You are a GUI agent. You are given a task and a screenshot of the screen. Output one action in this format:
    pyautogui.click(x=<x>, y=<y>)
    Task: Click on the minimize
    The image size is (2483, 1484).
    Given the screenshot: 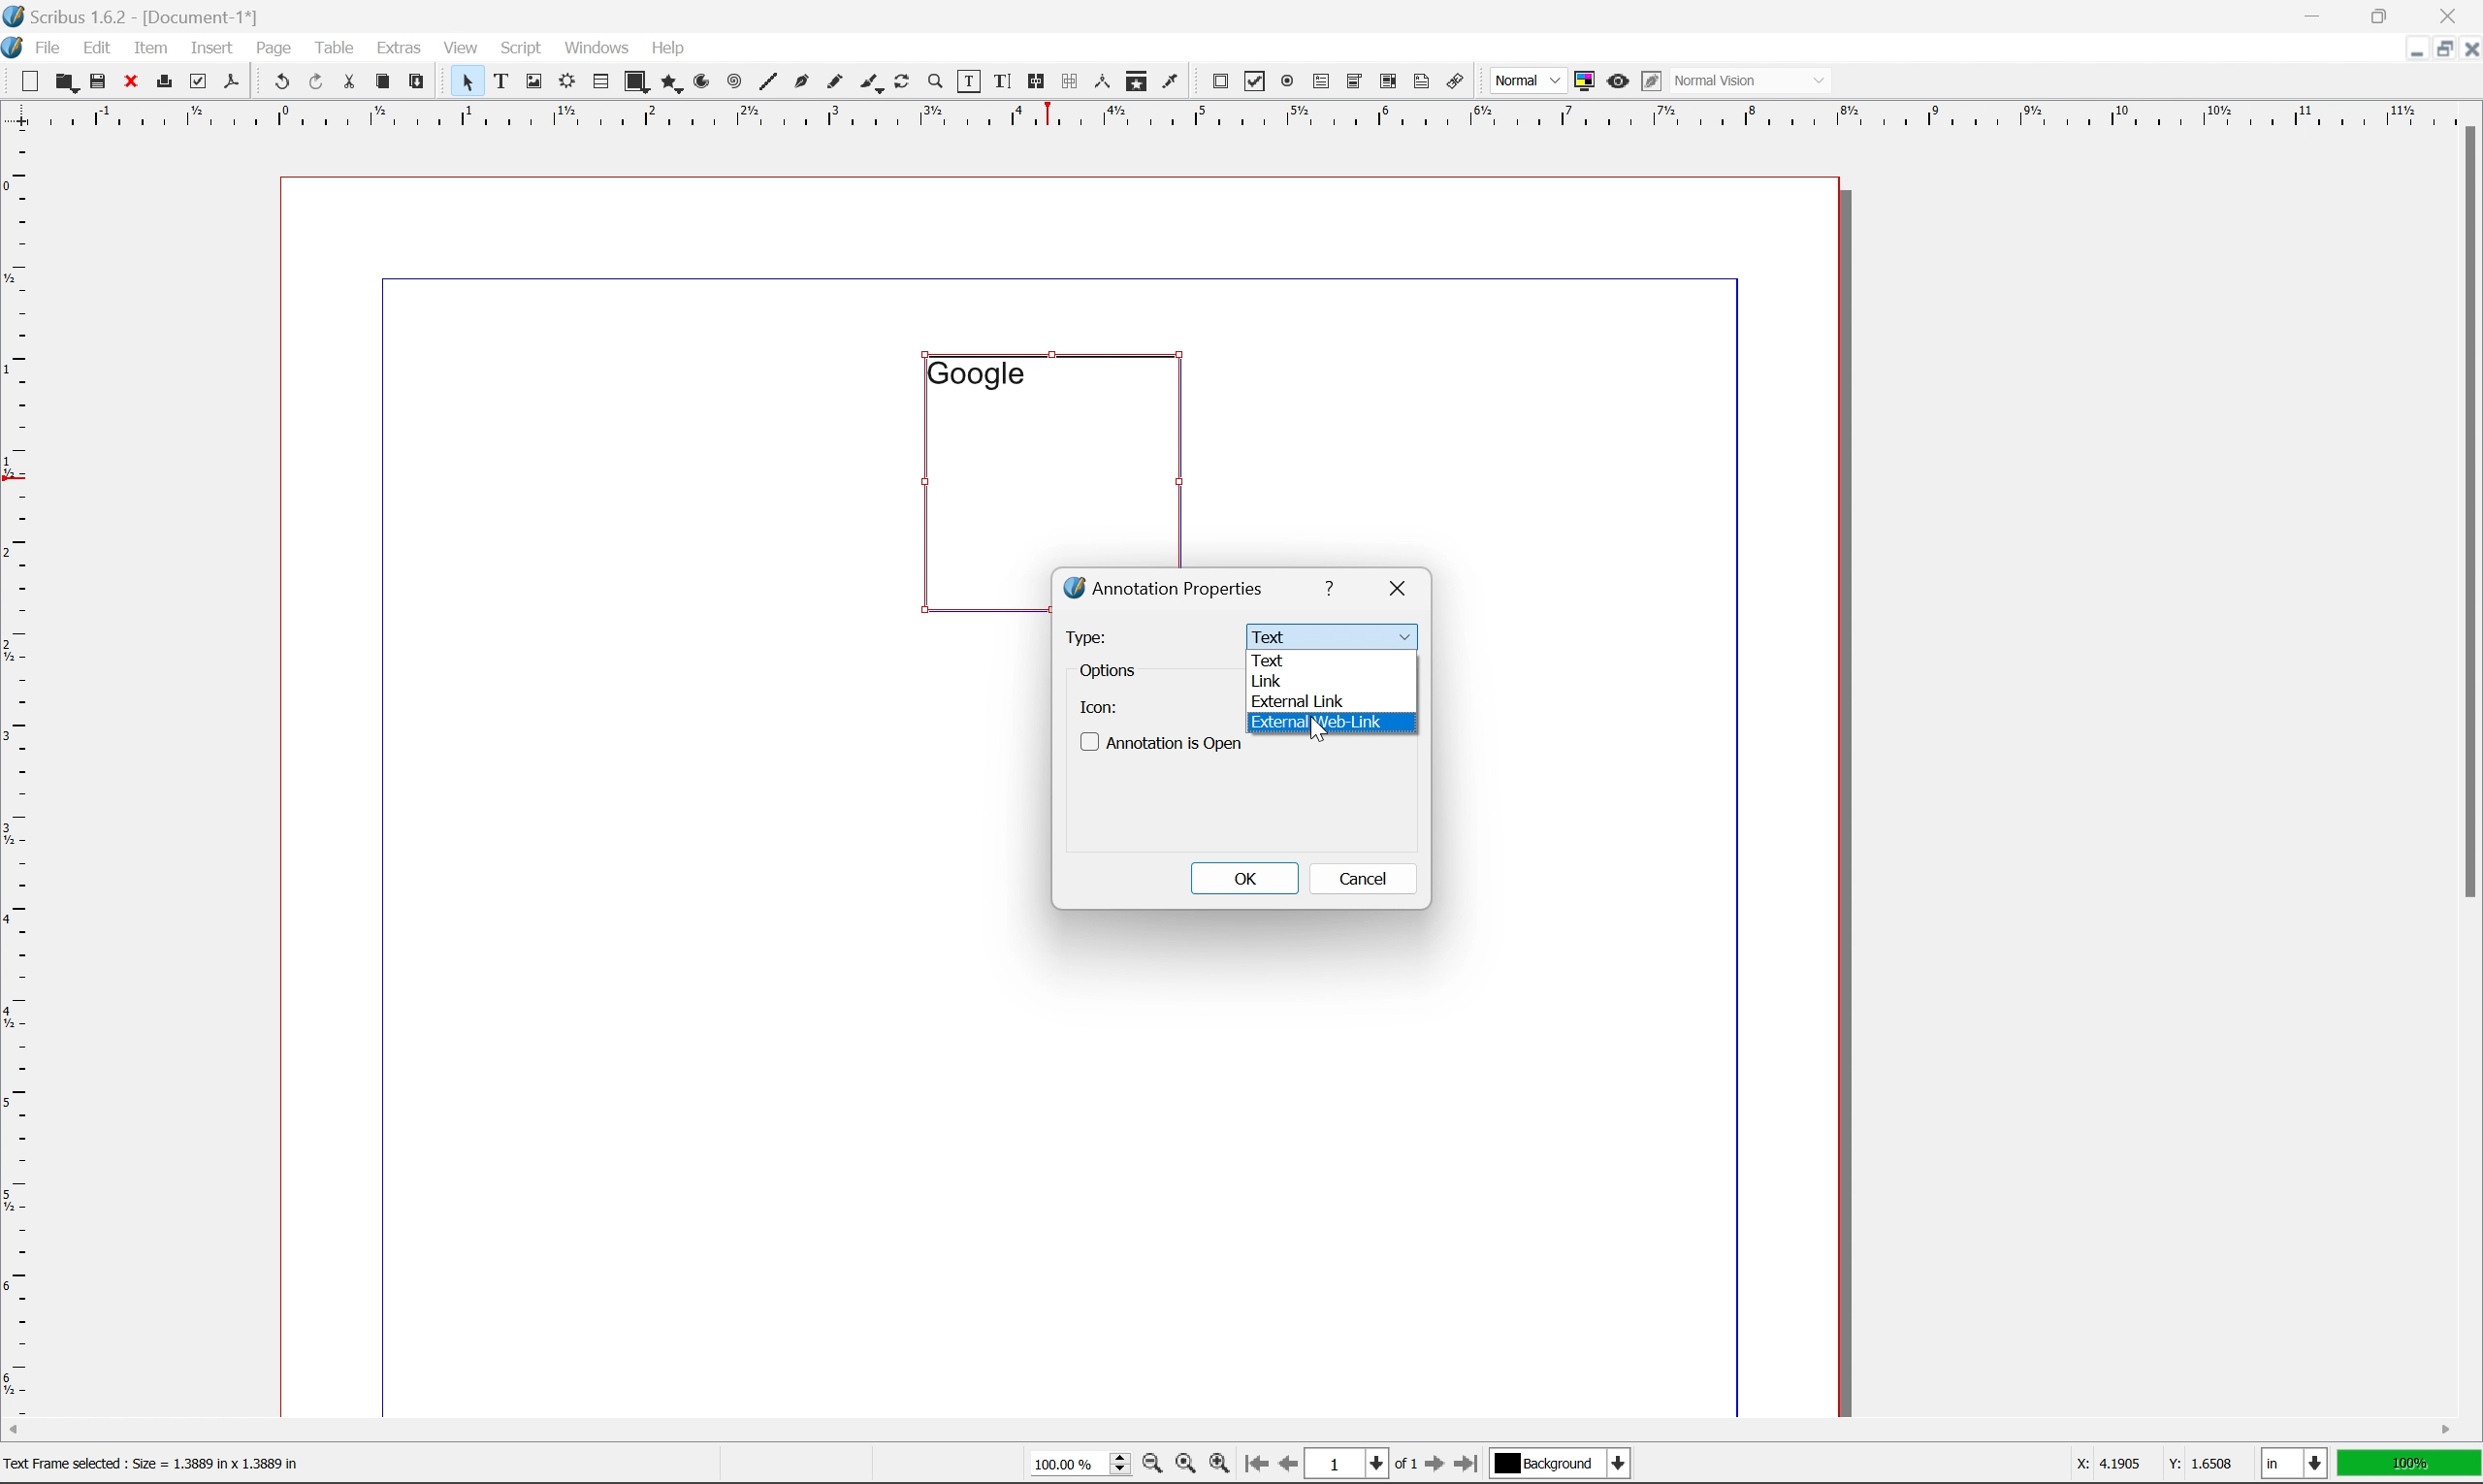 What is the action you would take?
    pyautogui.click(x=2316, y=14)
    